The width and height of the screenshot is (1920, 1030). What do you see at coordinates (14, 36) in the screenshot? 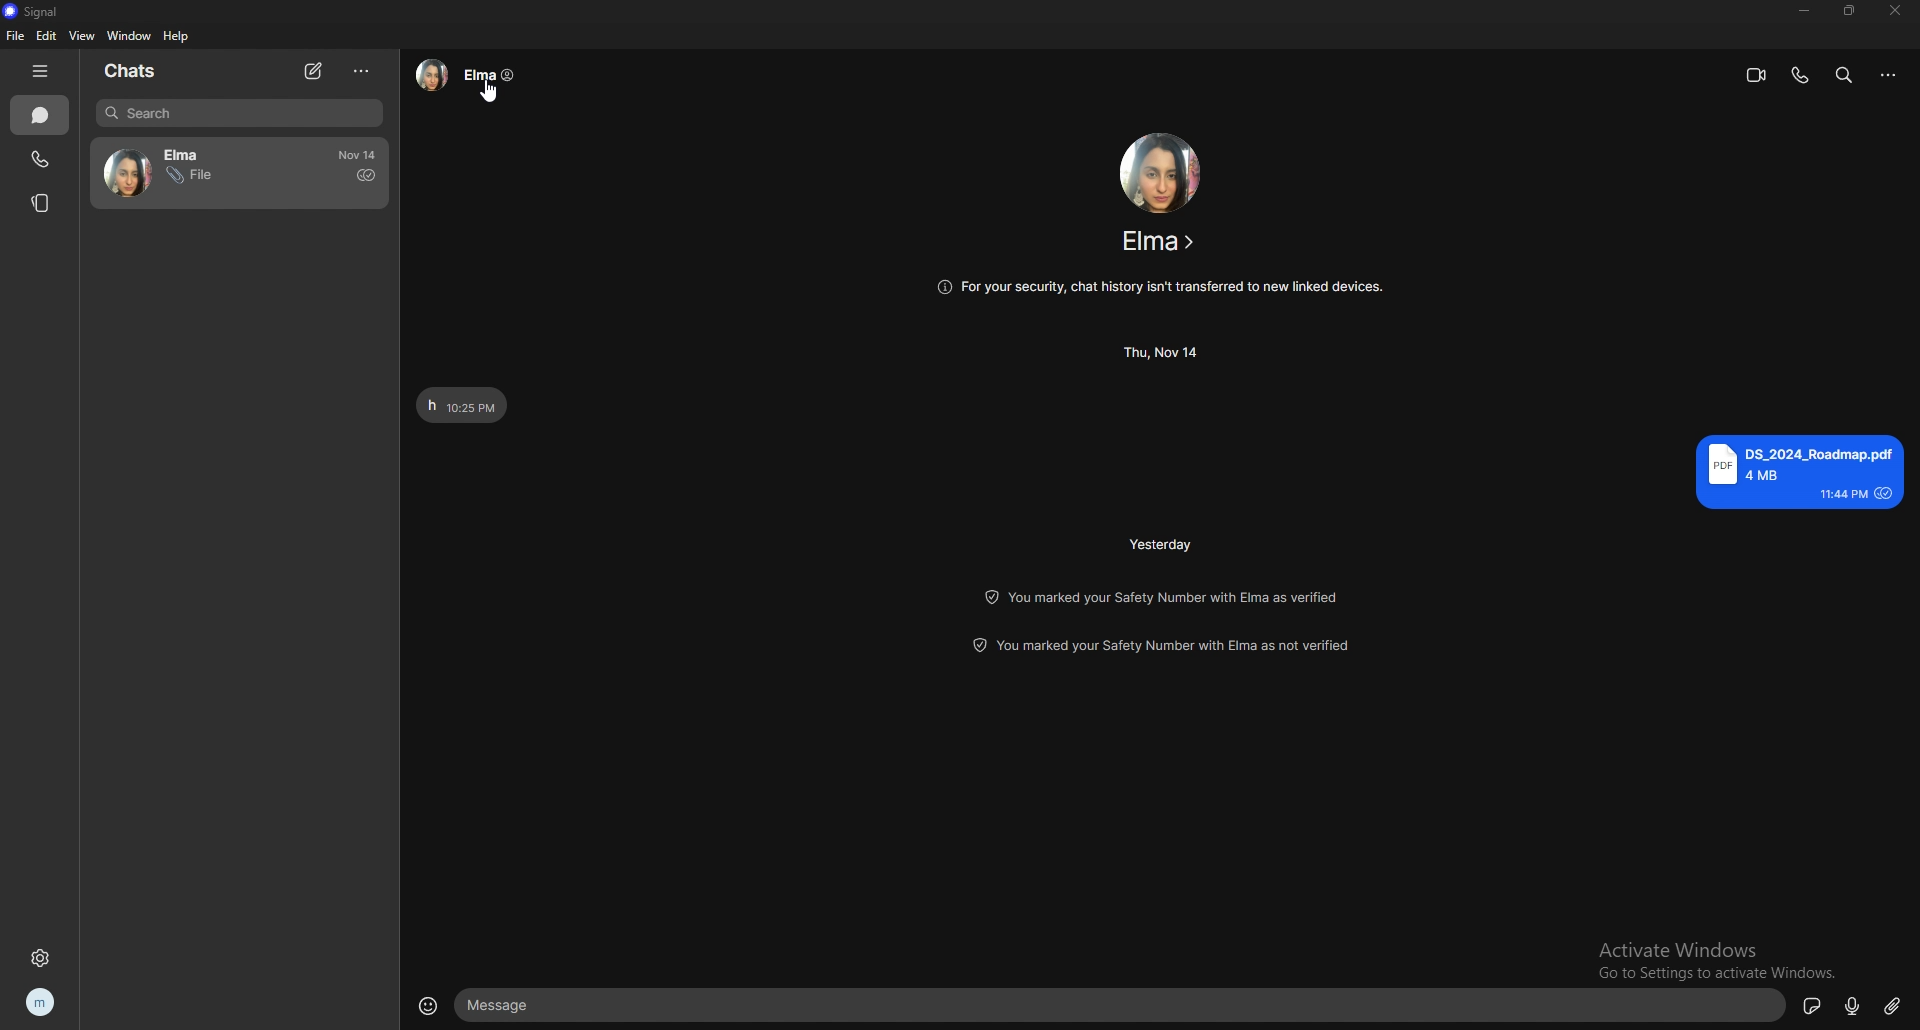
I see `file` at bounding box center [14, 36].